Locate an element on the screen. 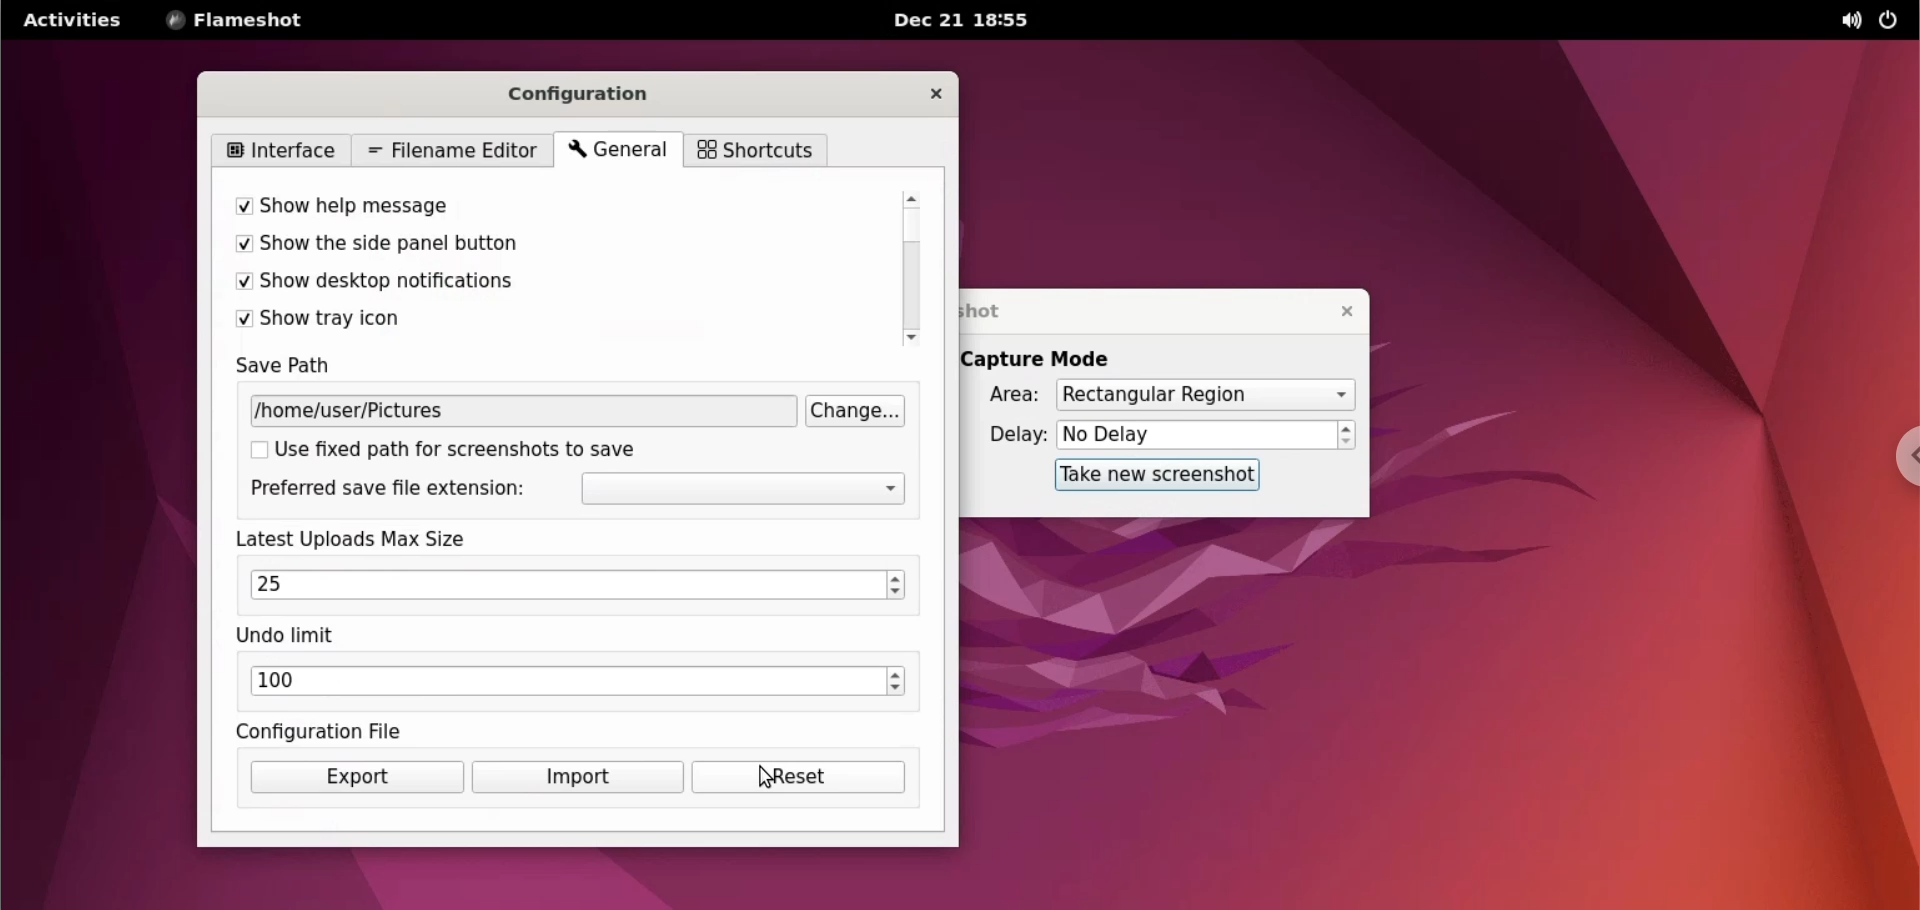 Image resolution: width=1920 pixels, height=910 pixels. change  is located at coordinates (854, 413).